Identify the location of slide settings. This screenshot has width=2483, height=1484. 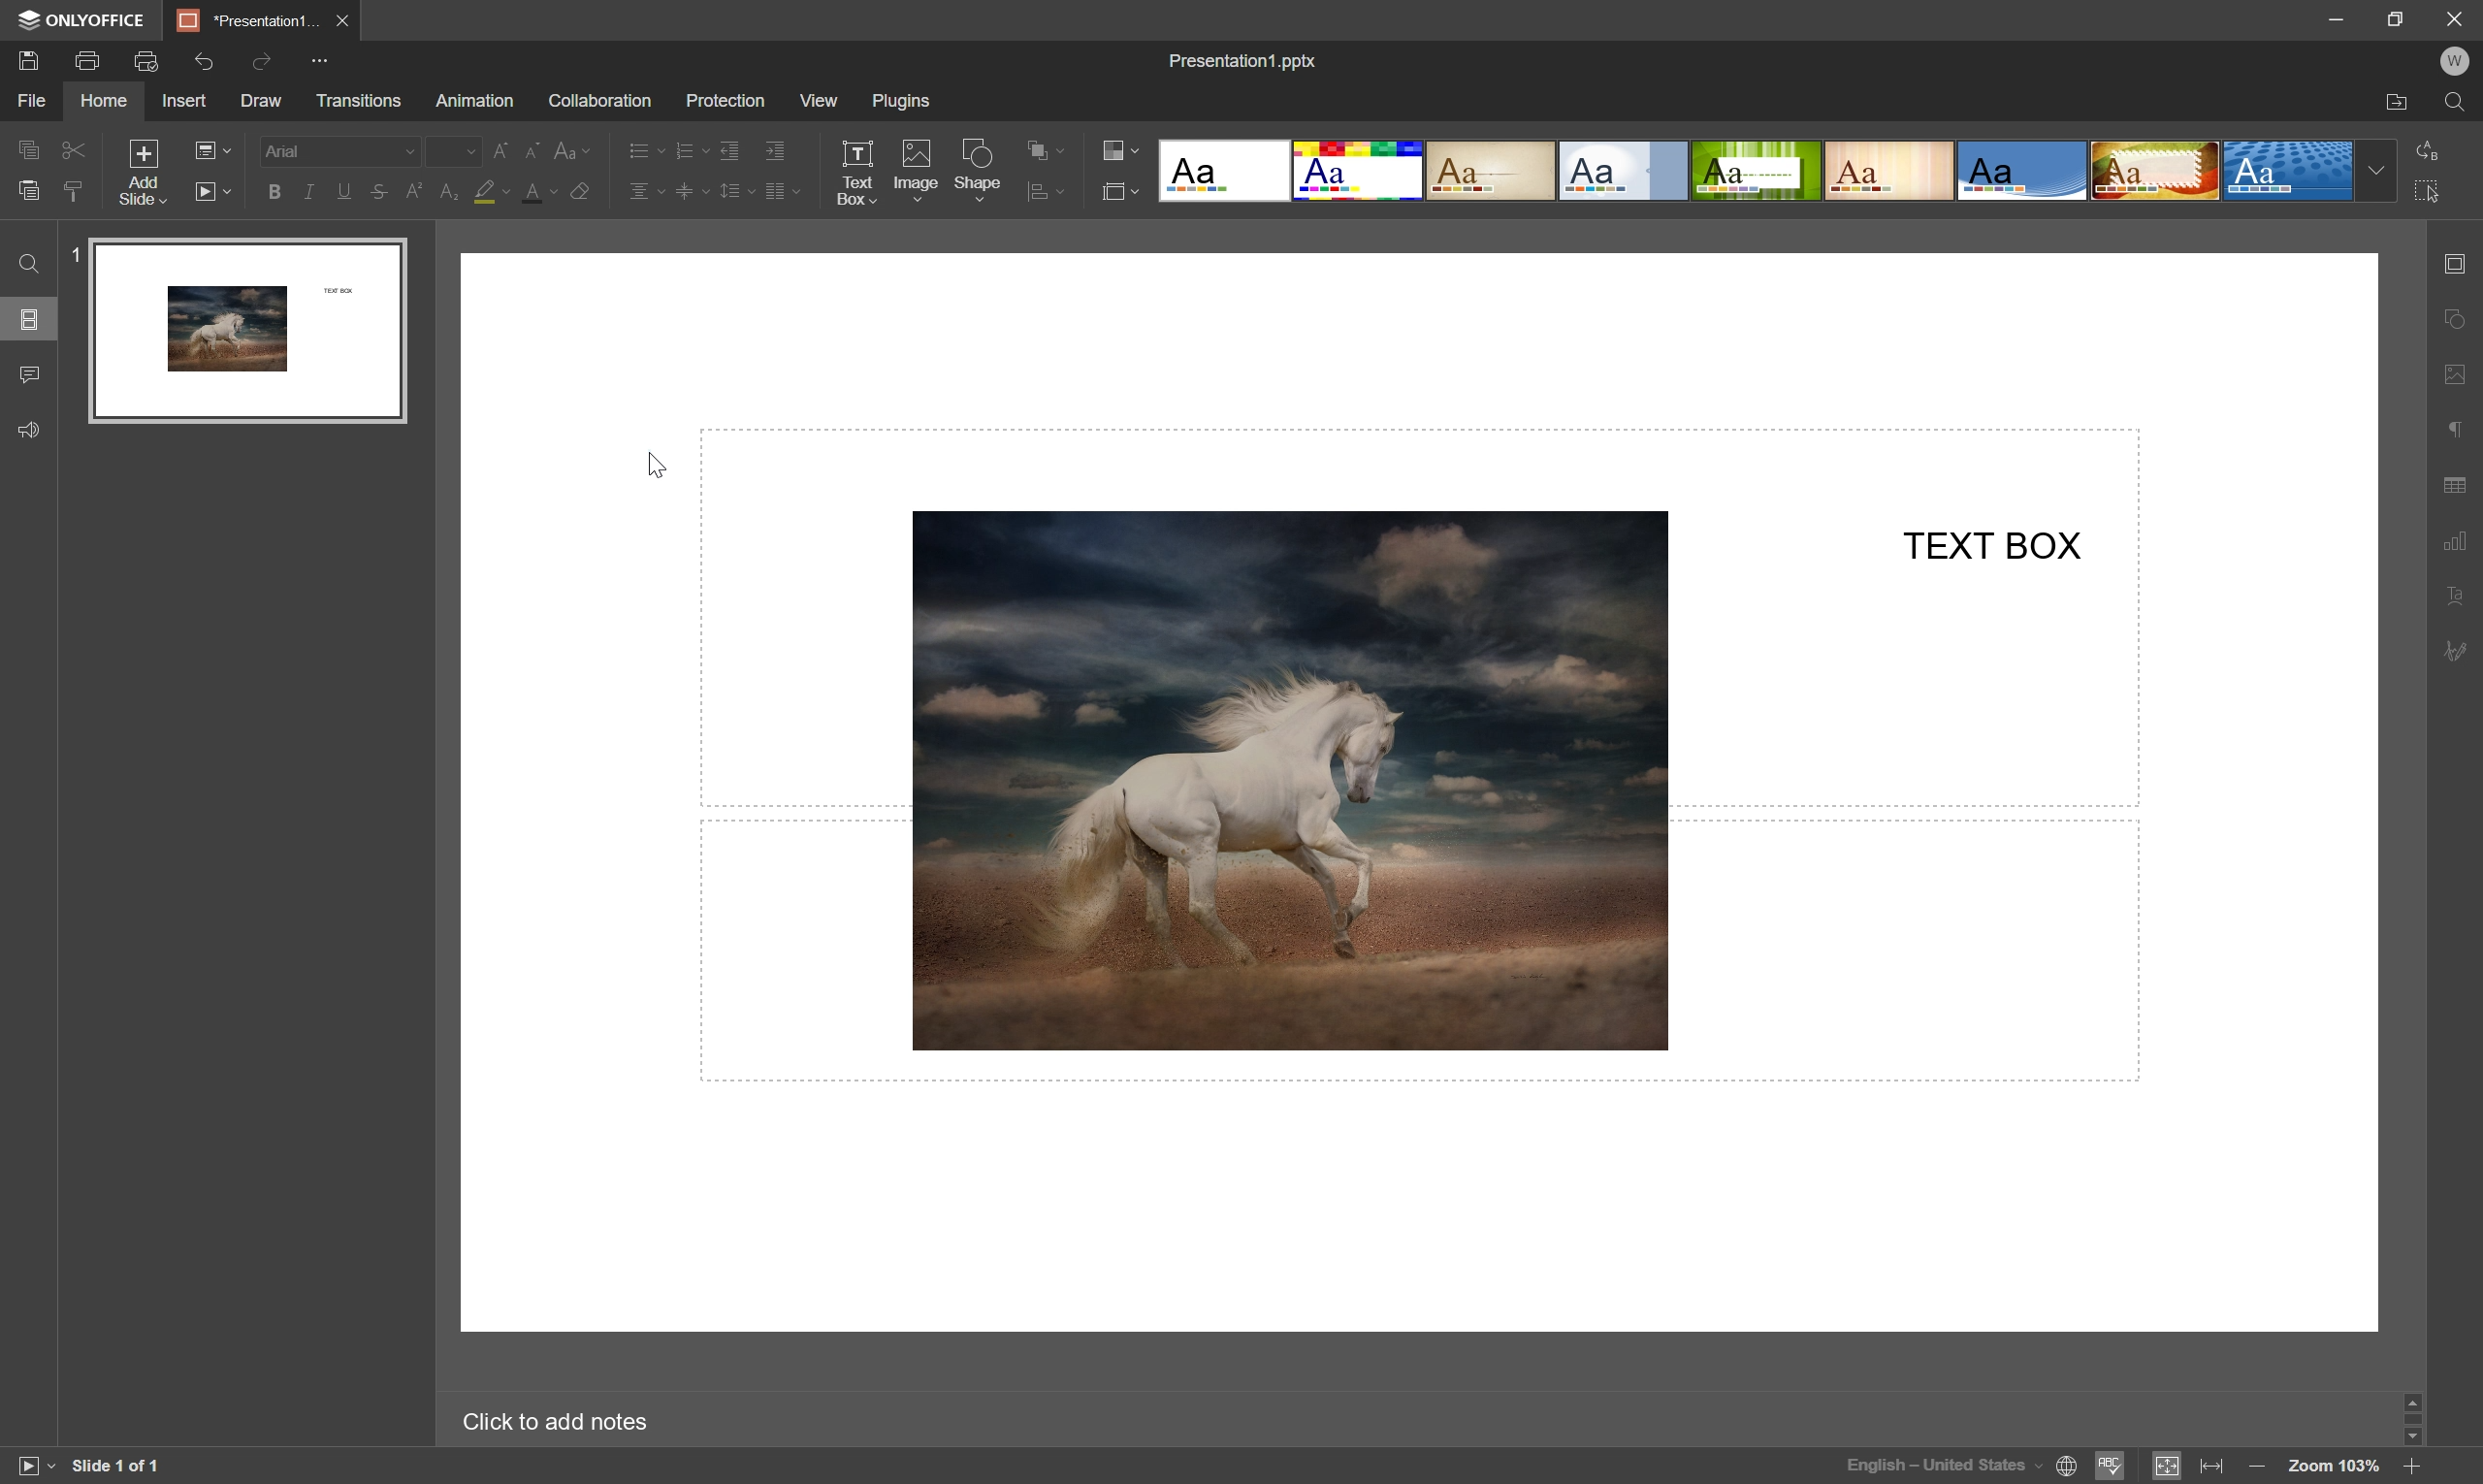
(2457, 265).